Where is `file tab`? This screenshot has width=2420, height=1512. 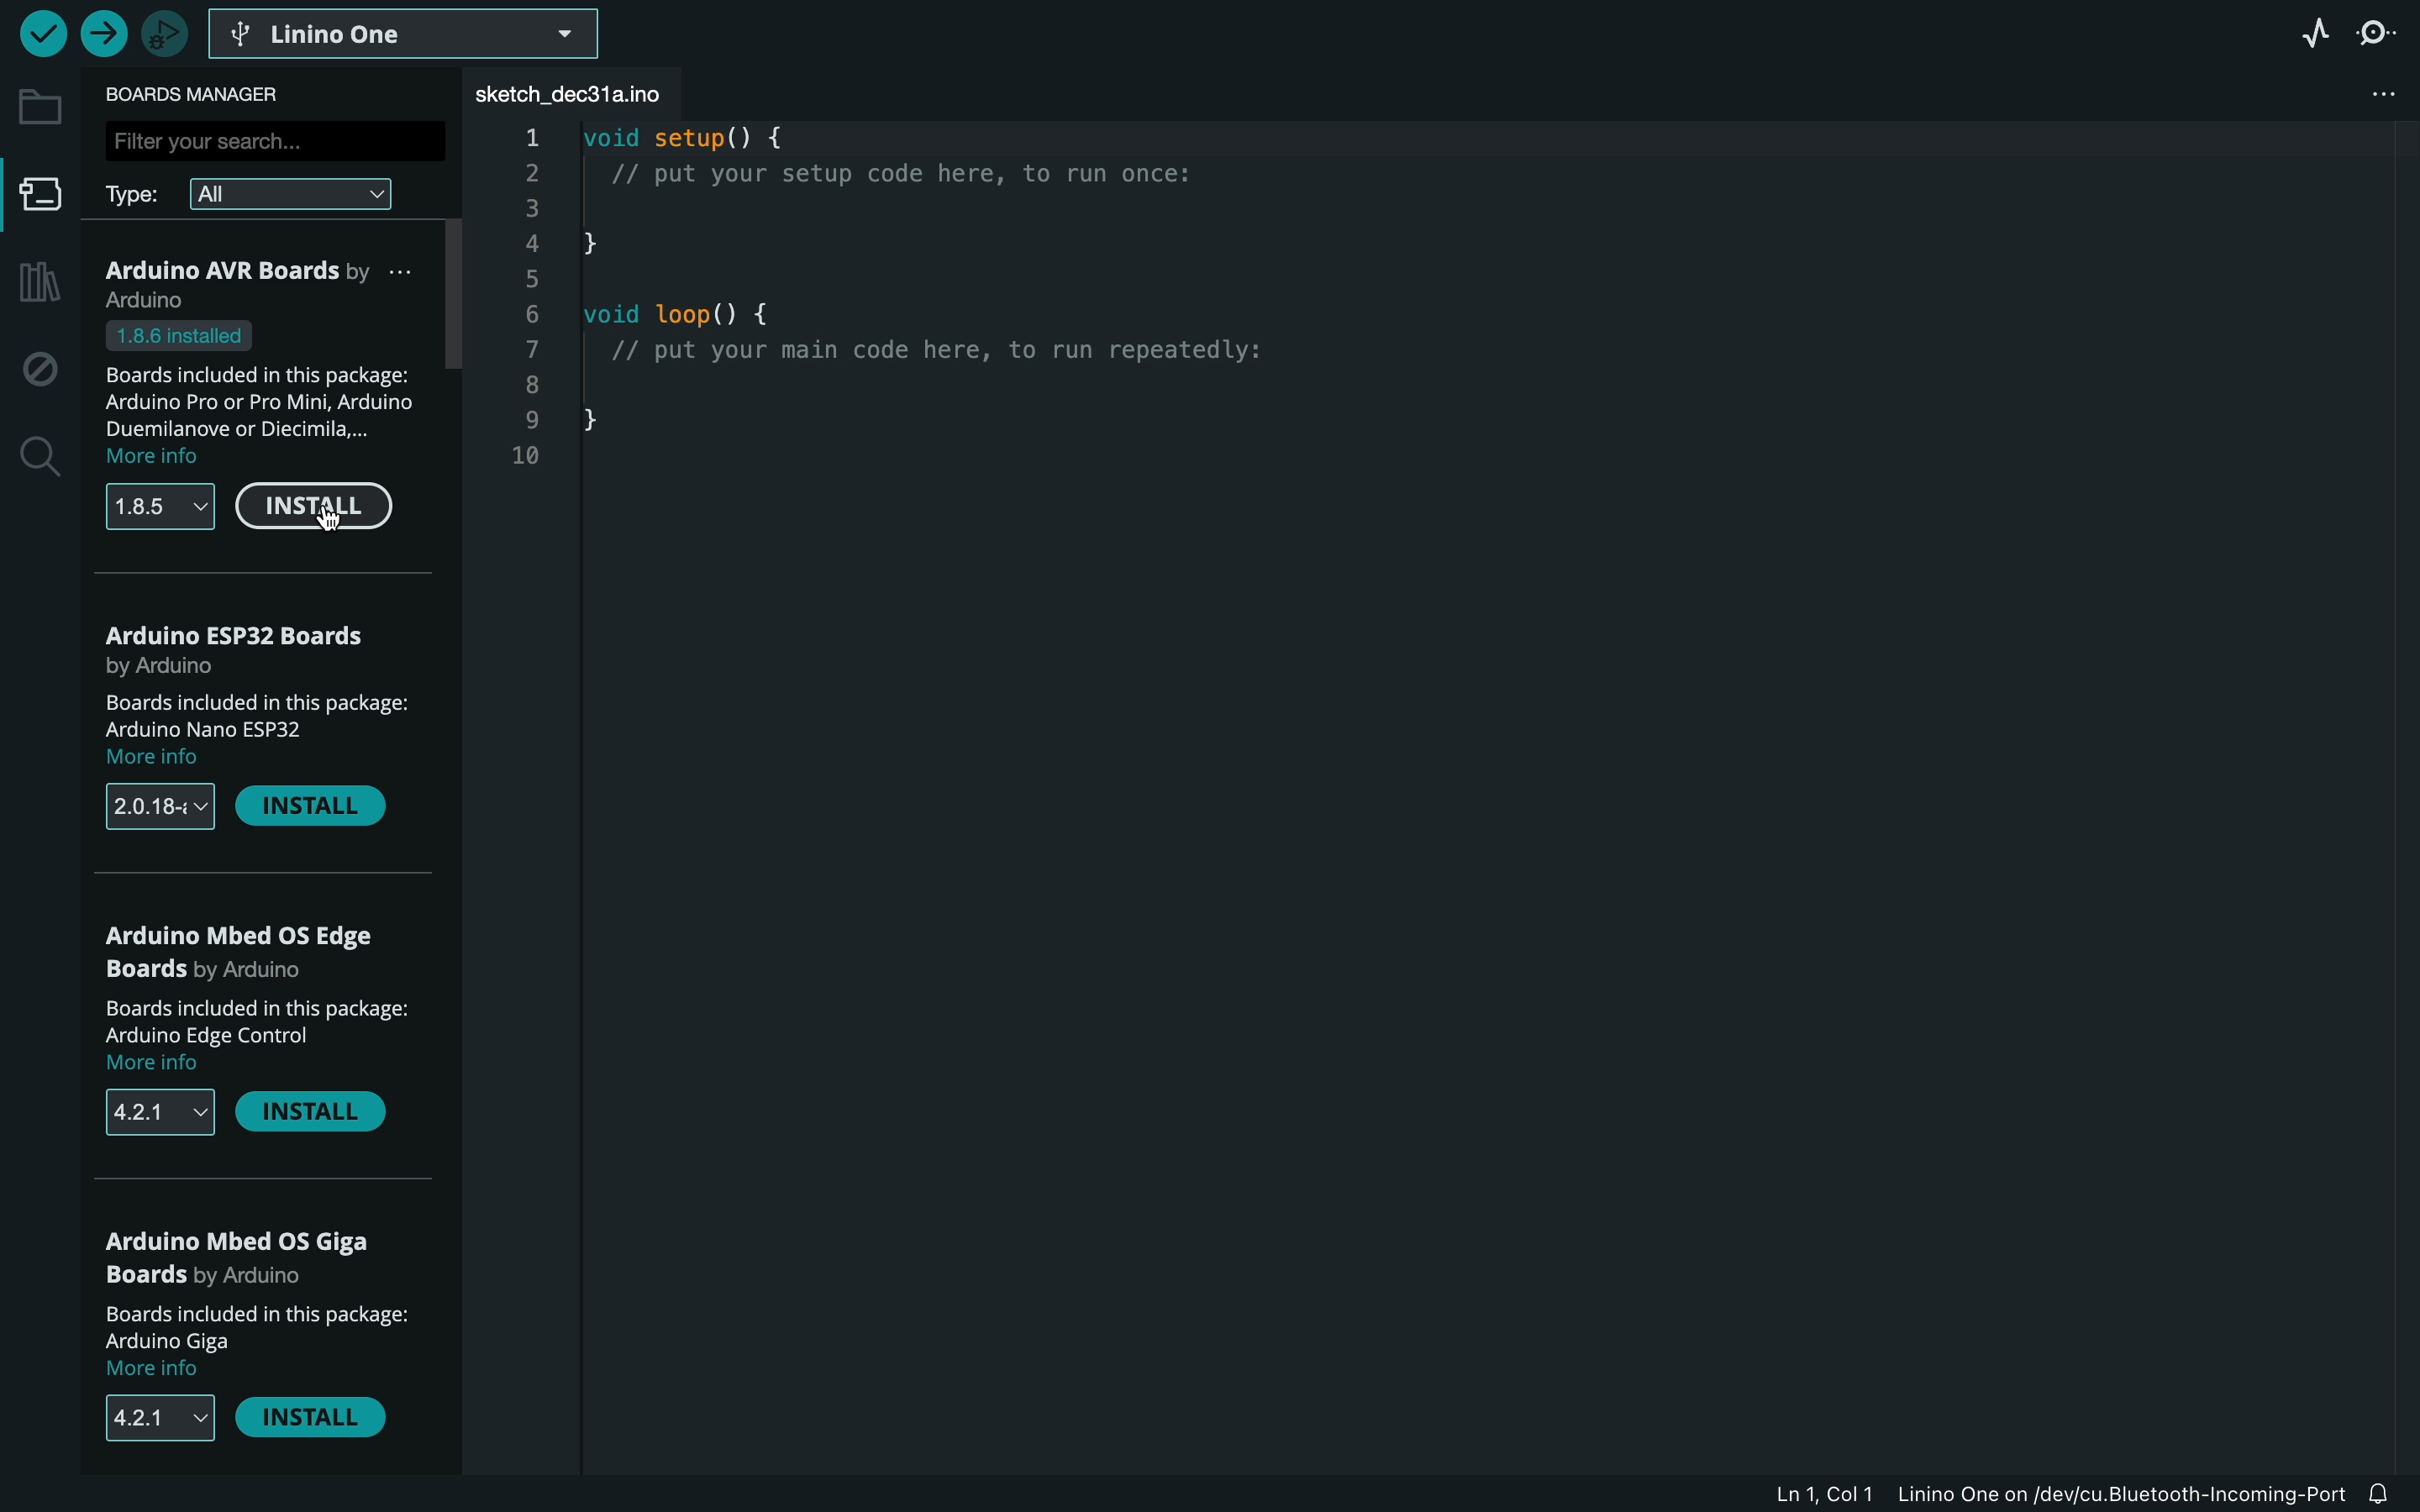 file tab is located at coordinates (587, 94).